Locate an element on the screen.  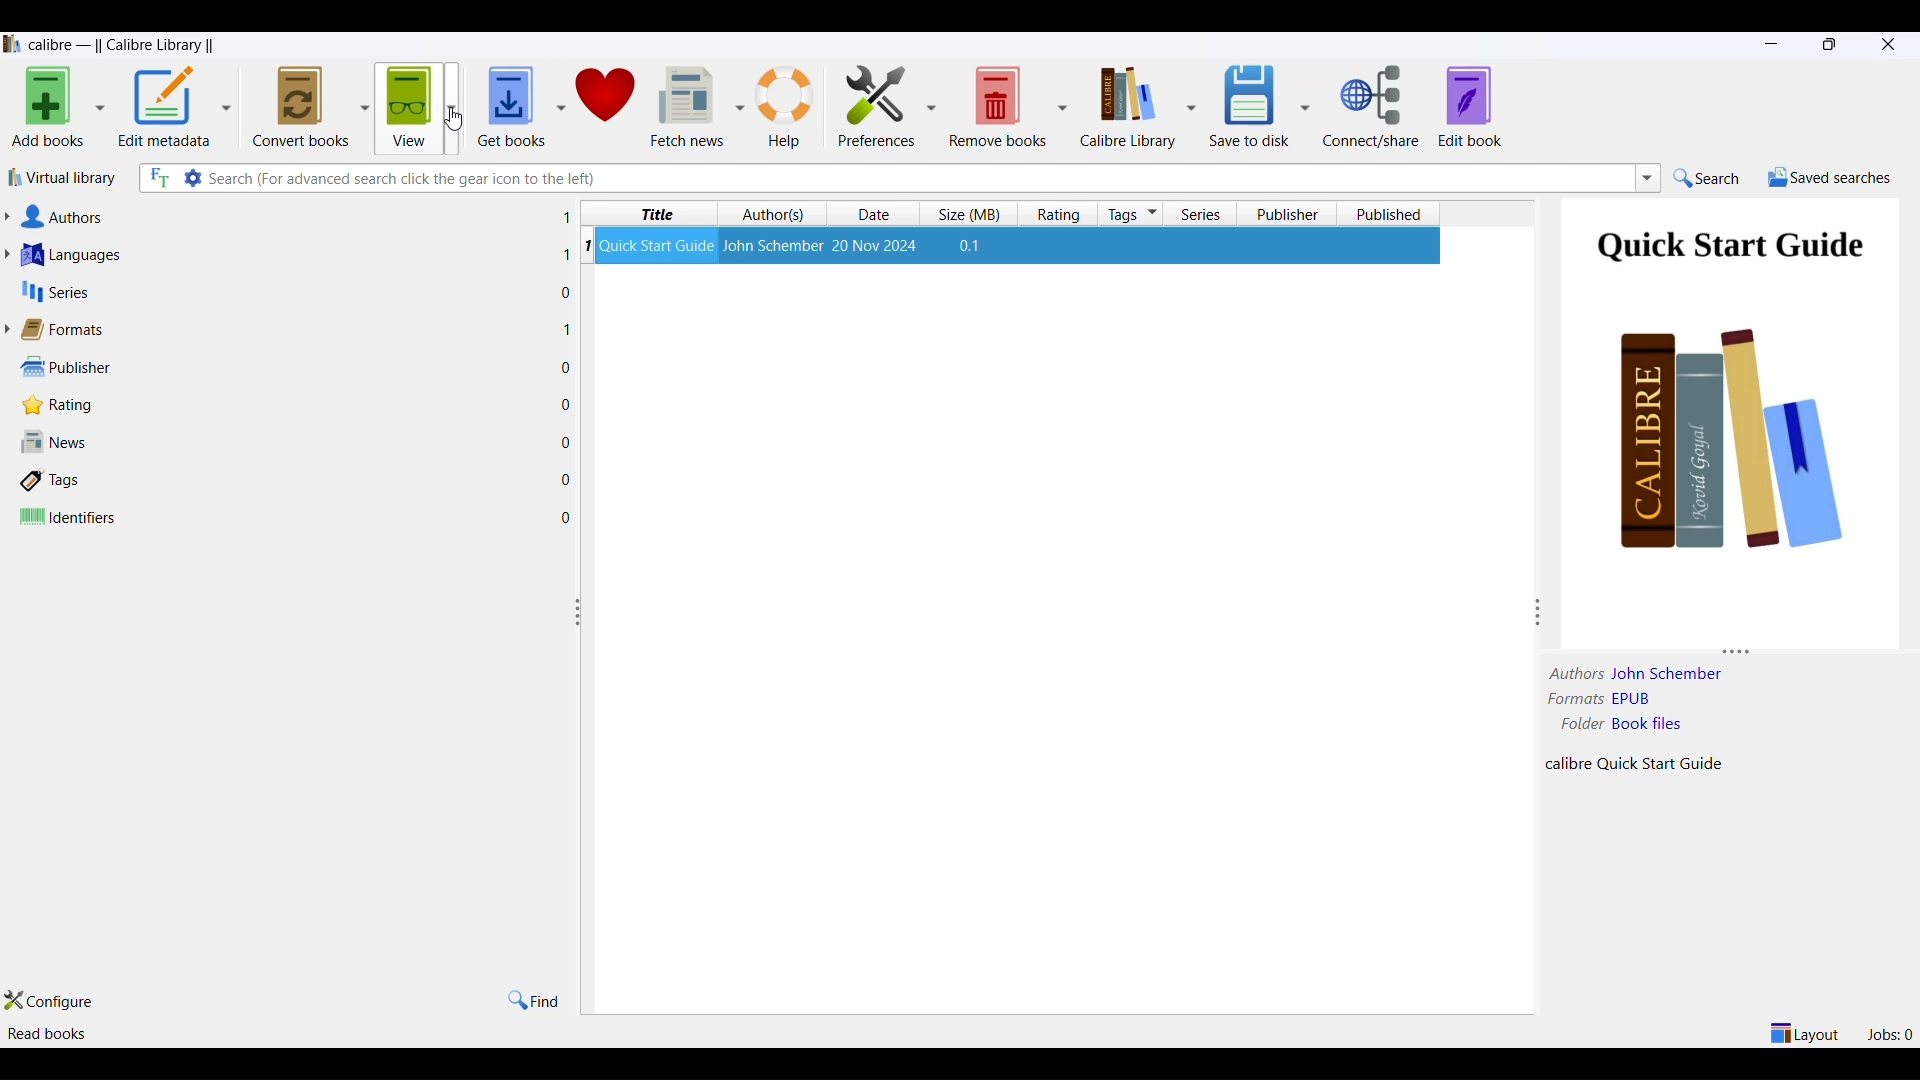
folder is located at coordinates (1576, 726).